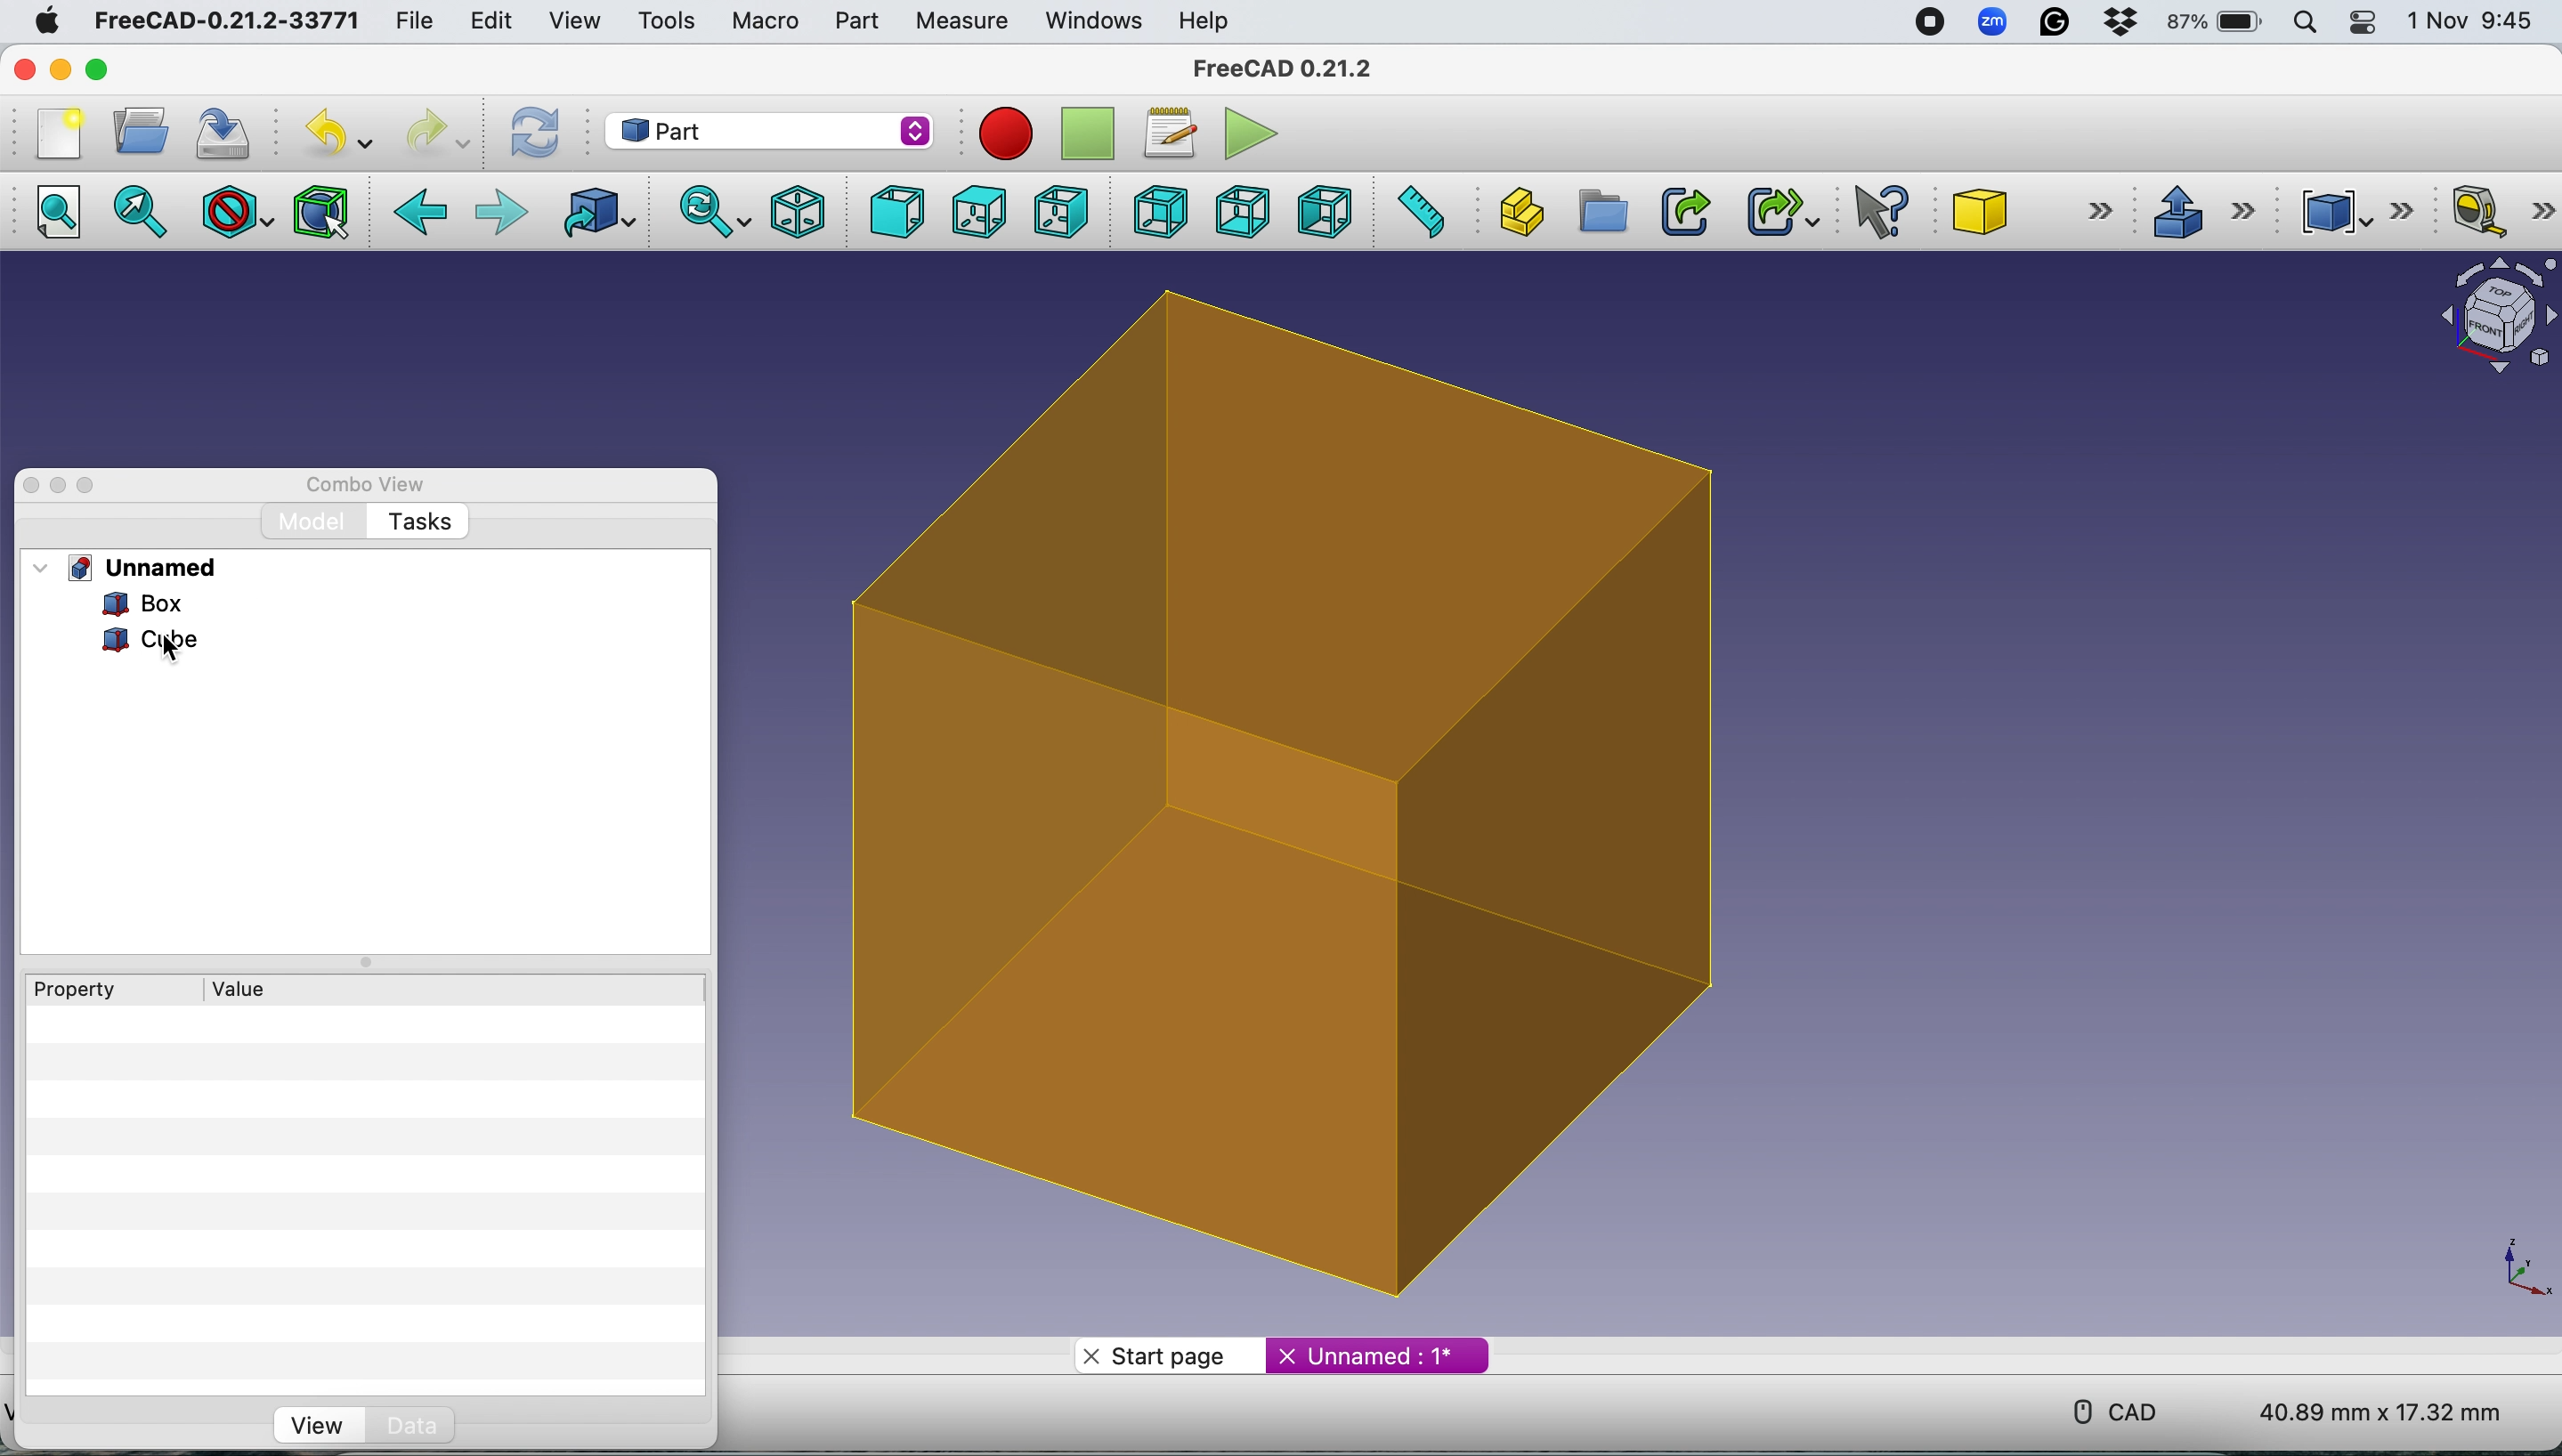 The image size is (2562, 1456). Describe the element at coordinates (1376, 1354) in the screenshot. I see `Unnamed` at that location.